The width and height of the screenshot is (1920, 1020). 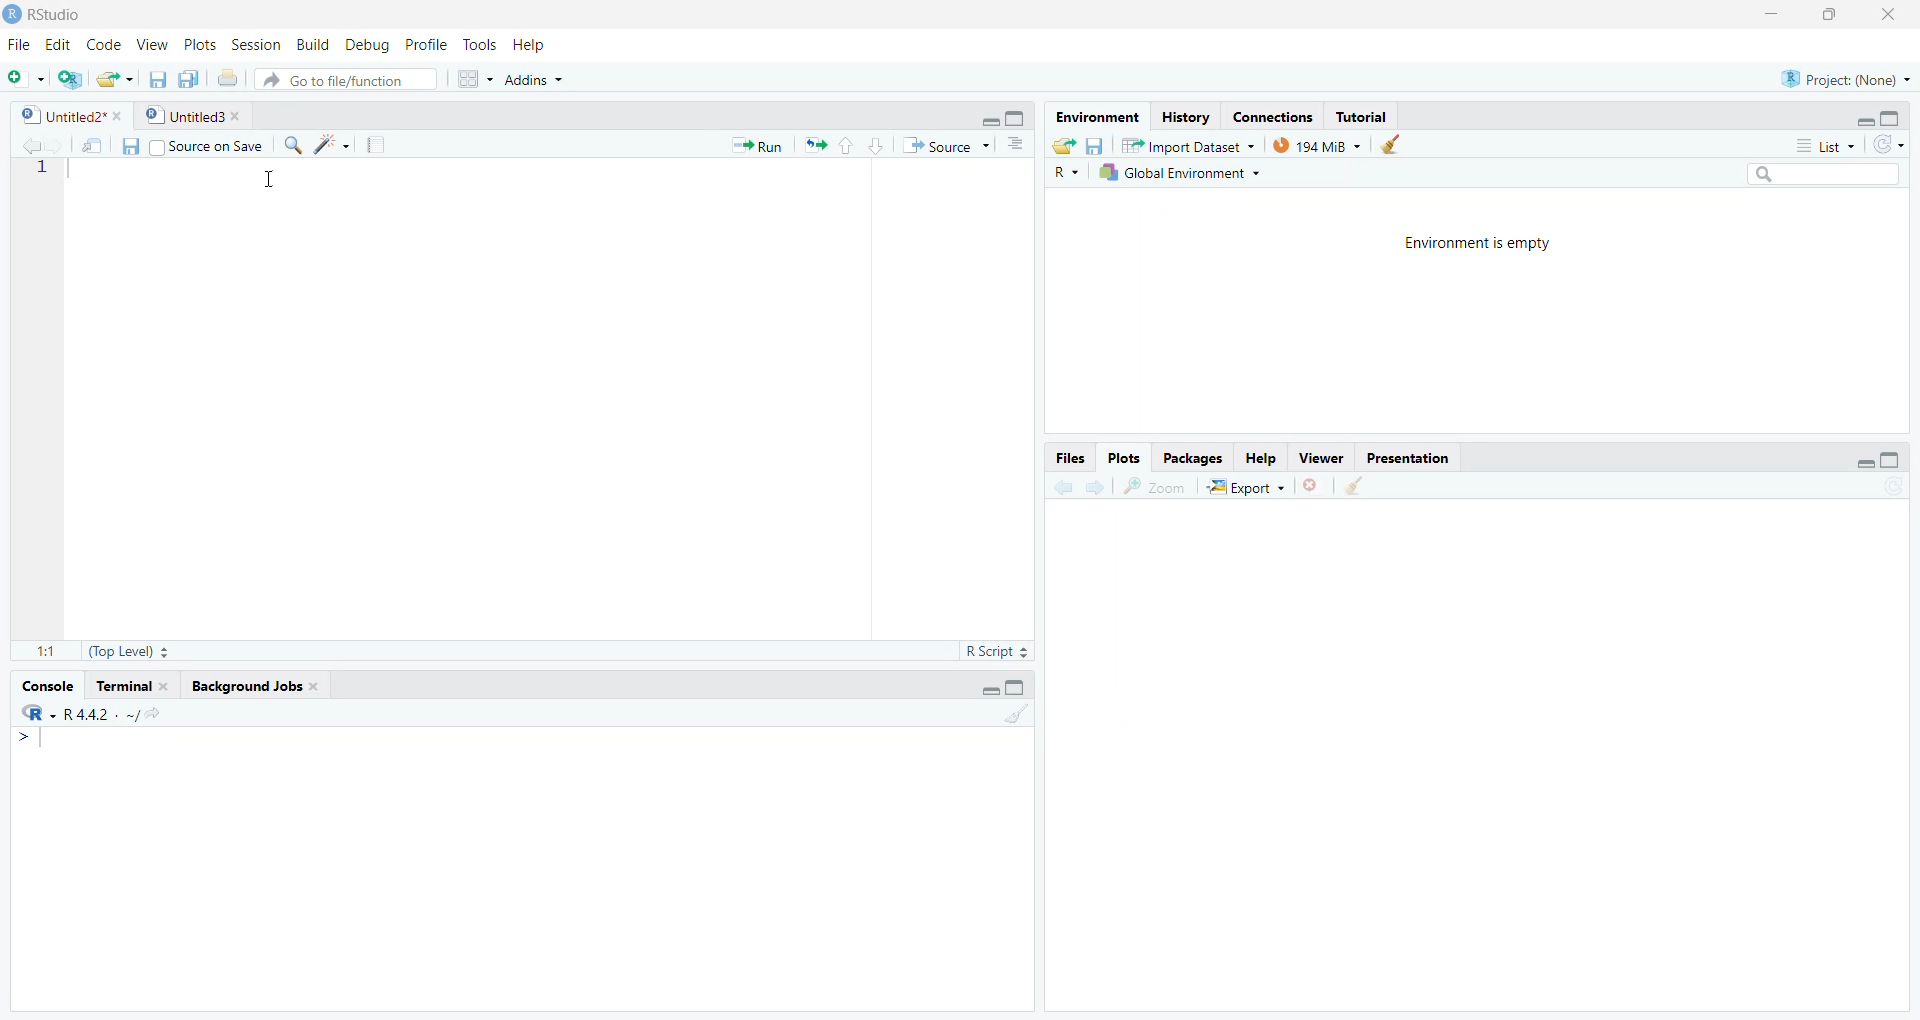 I want to click on R + 1k Global Environment +, so click(x=1193, y=174).